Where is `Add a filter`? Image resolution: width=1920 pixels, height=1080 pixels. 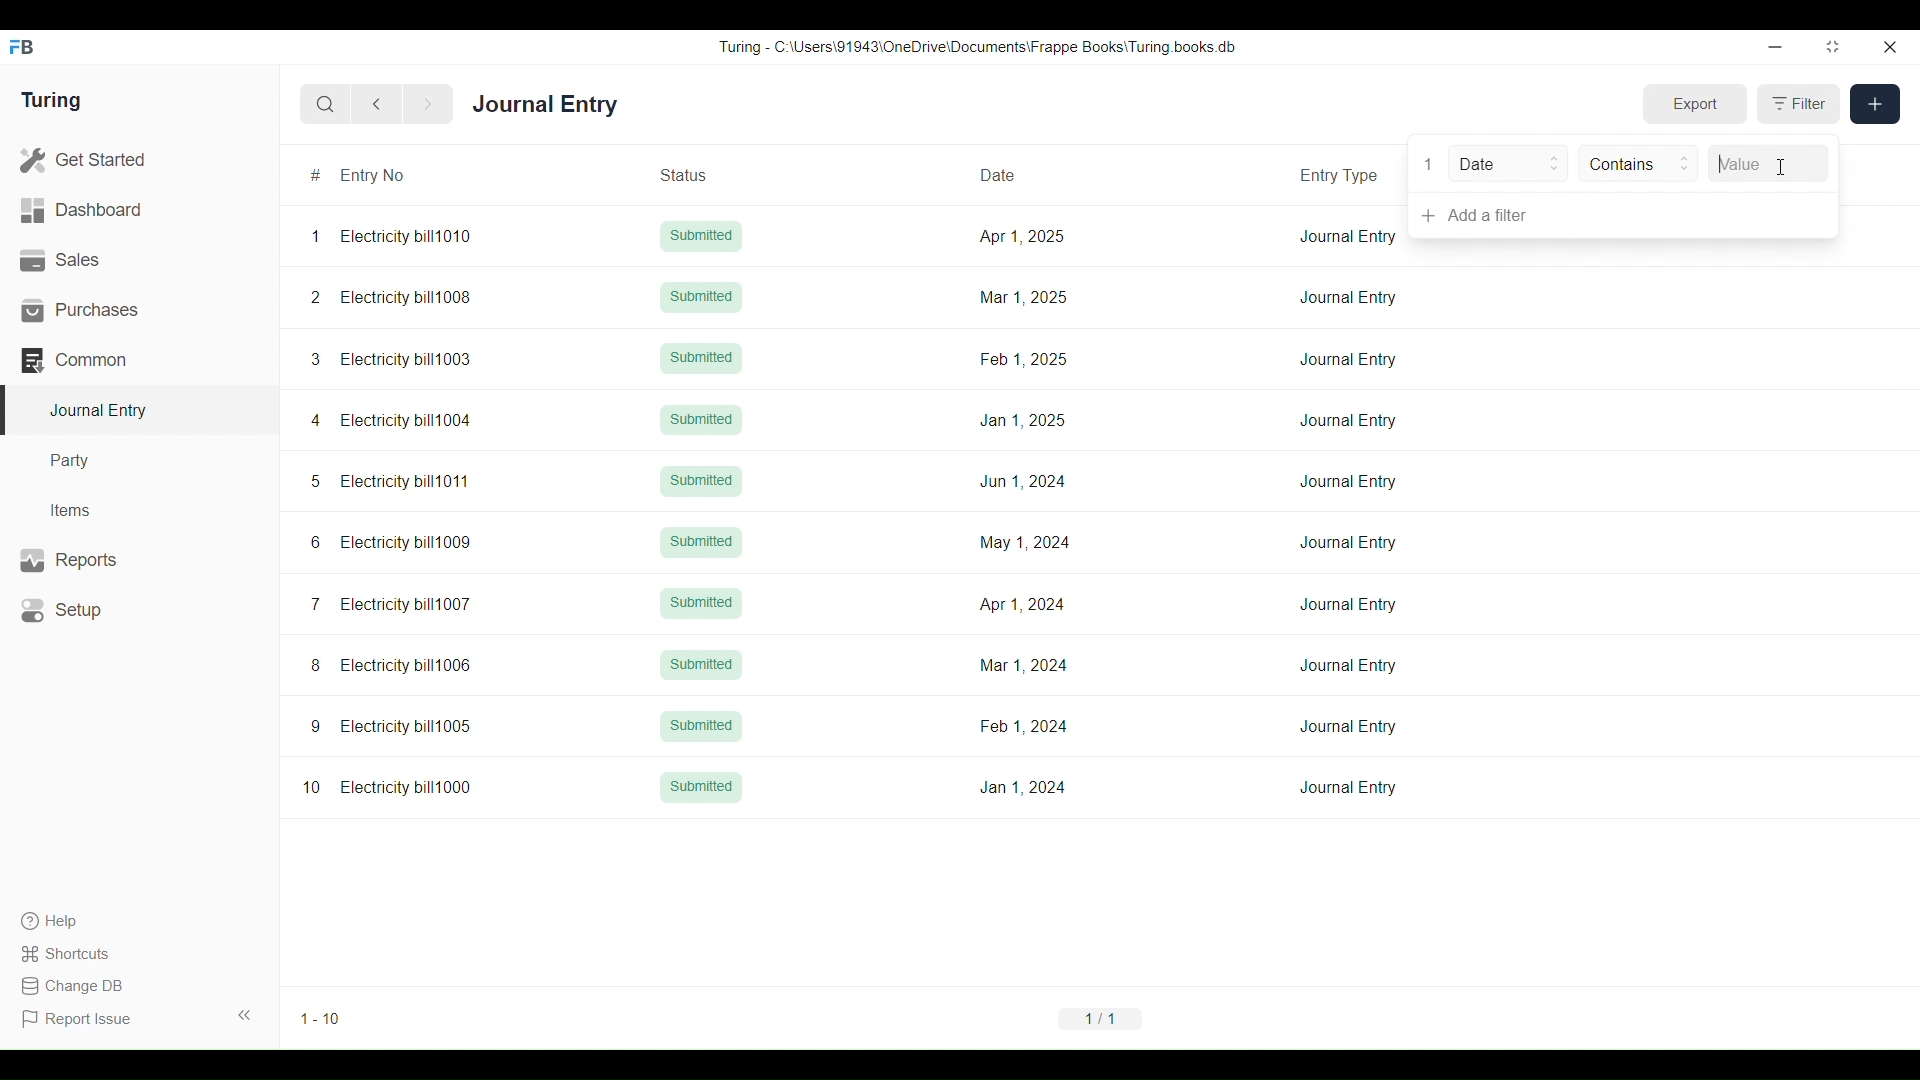 Add a filter is located at coordinates (1622, 216).